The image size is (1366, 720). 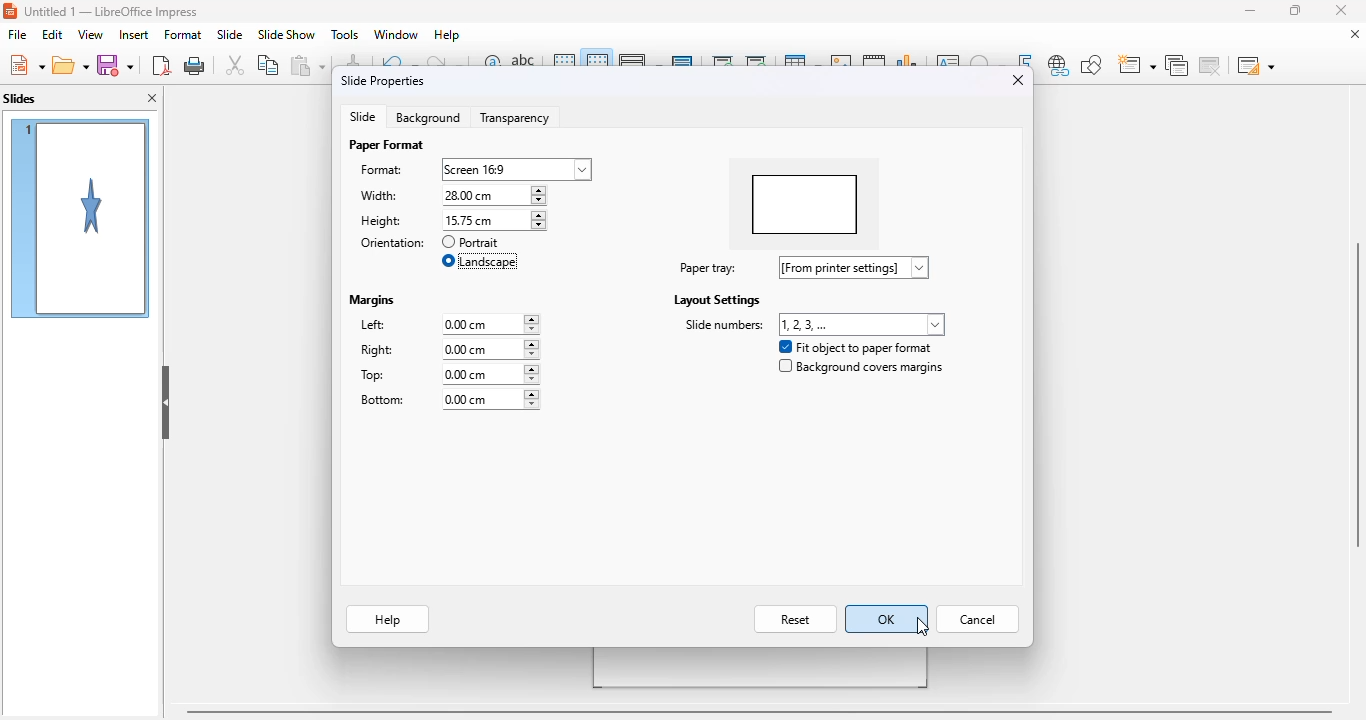 What do you see at coordinates (81, 220) in the screenshot?
I see `slide 1` at bounding box center [81, 220].